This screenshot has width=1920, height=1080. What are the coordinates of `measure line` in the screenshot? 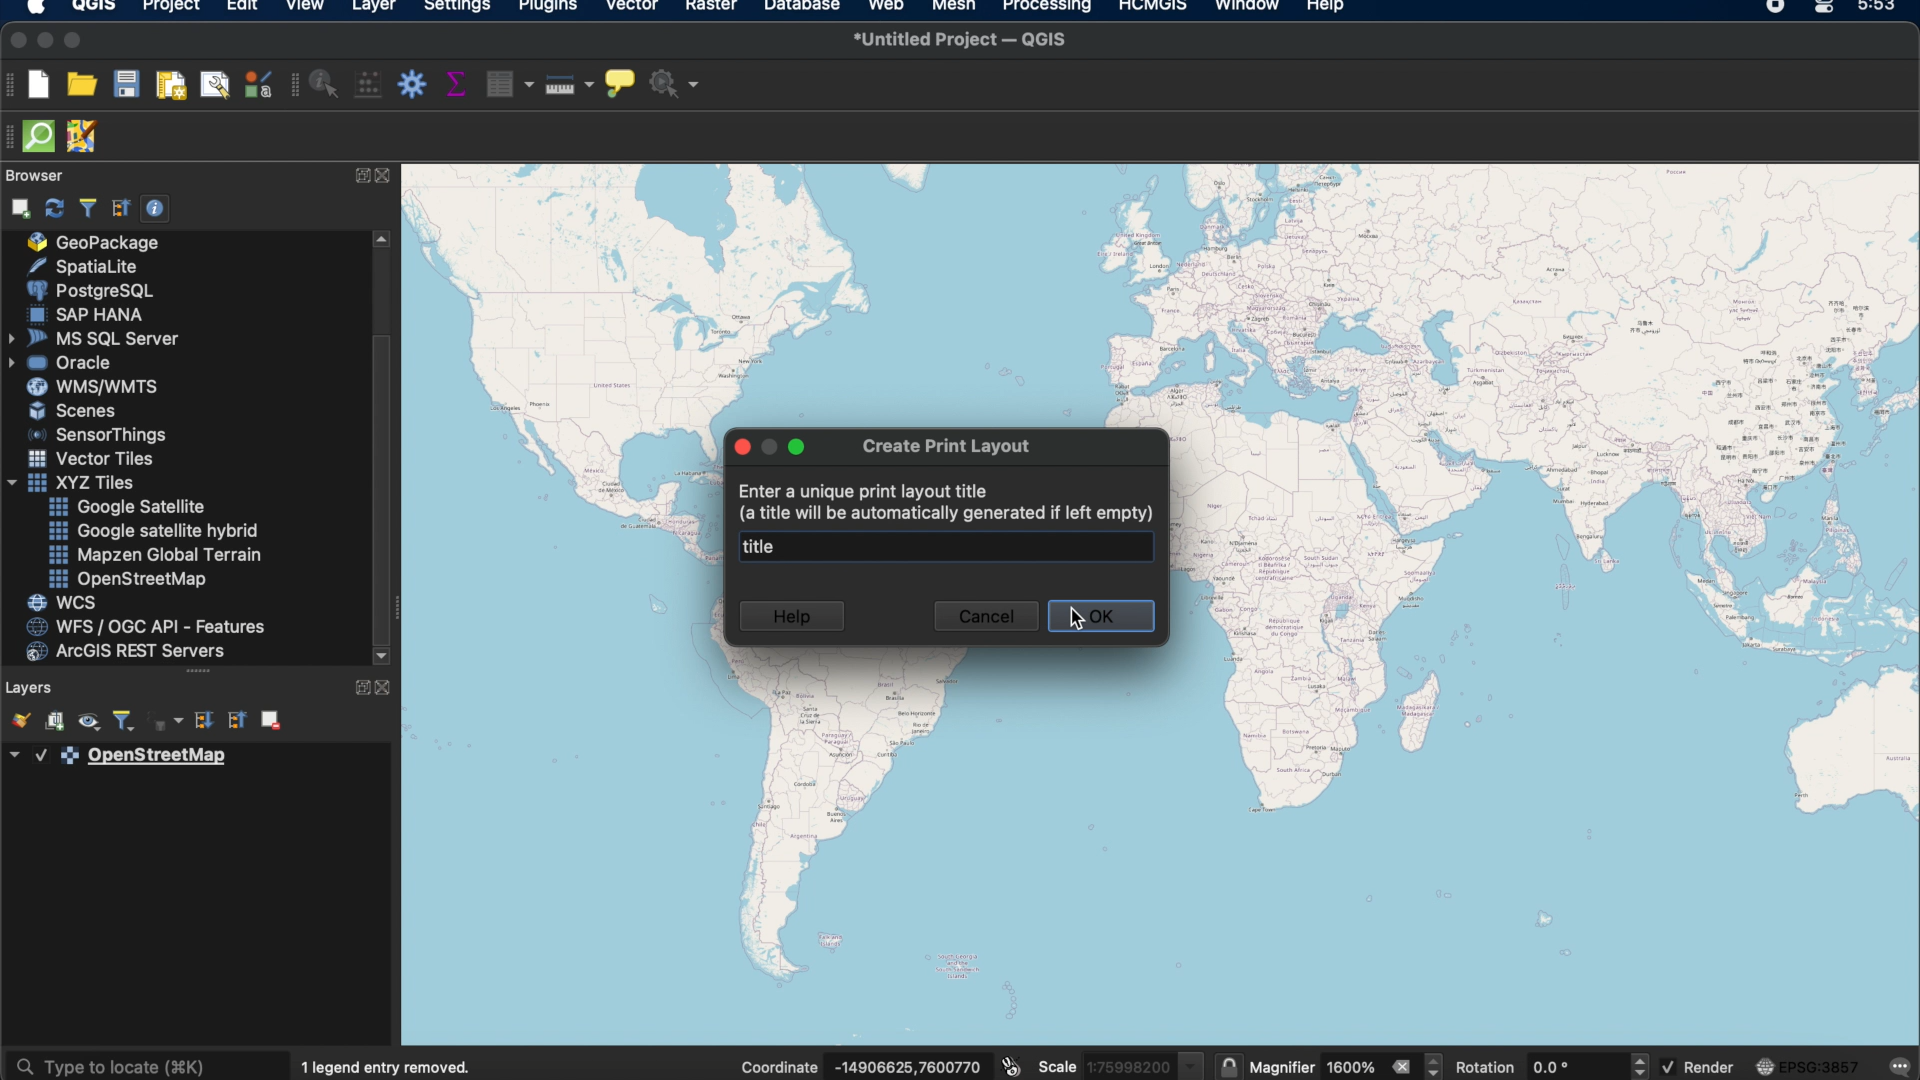 It's located at (569, 84).